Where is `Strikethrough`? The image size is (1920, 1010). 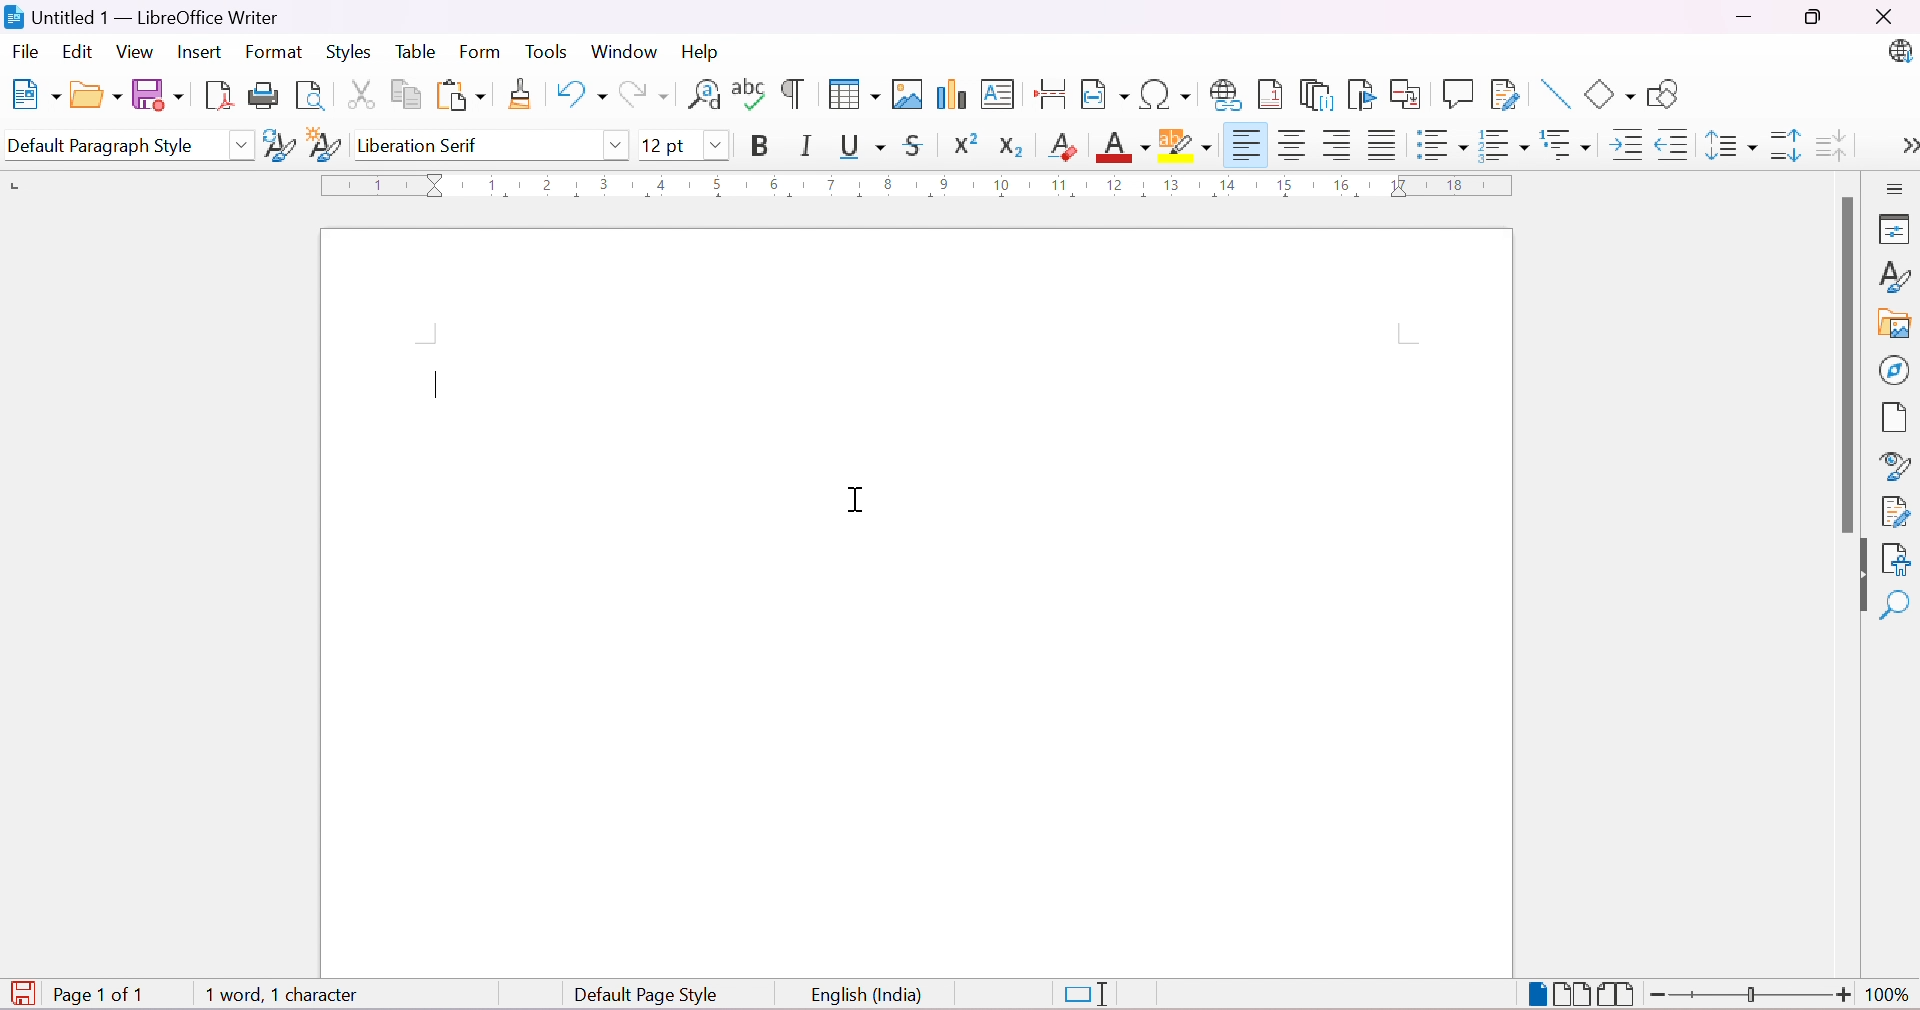 Strikethrough is located at coordinates (916, 144).